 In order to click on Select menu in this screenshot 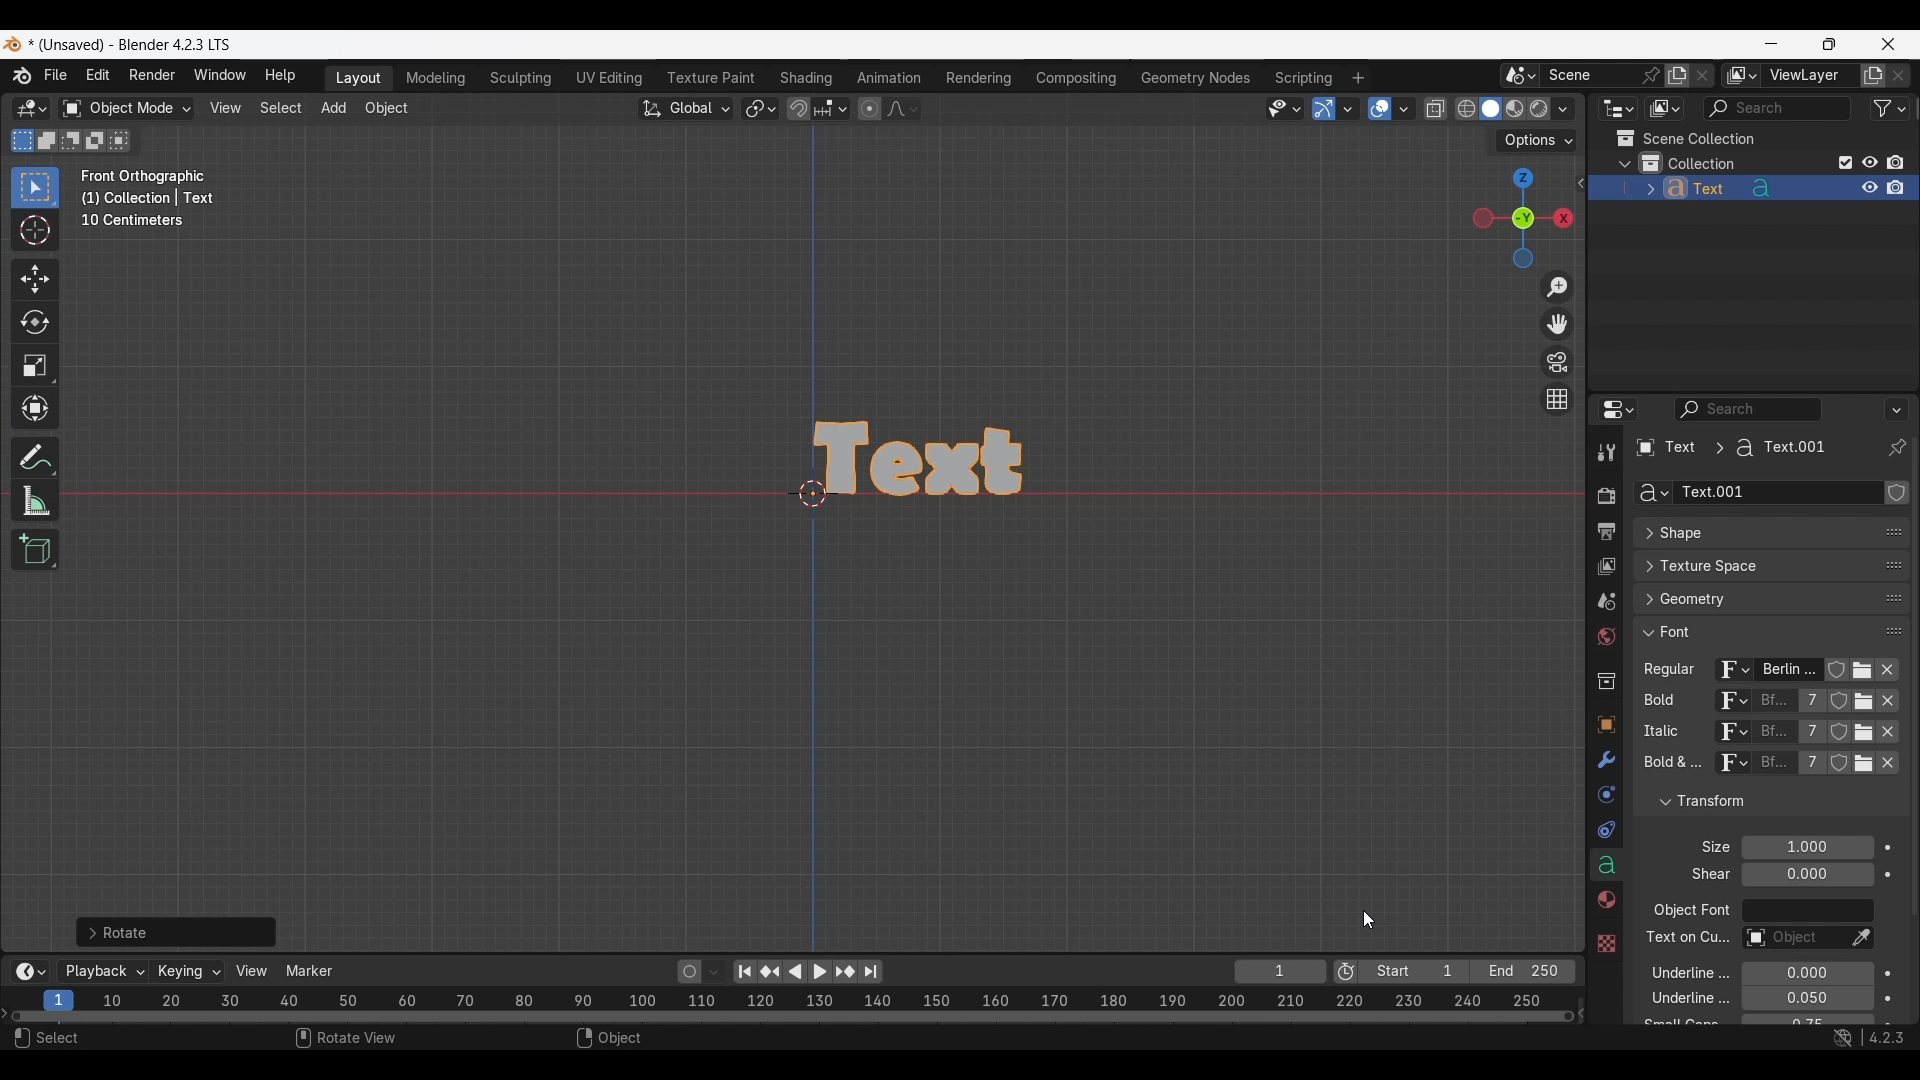, I will do `click(281, 109)`.